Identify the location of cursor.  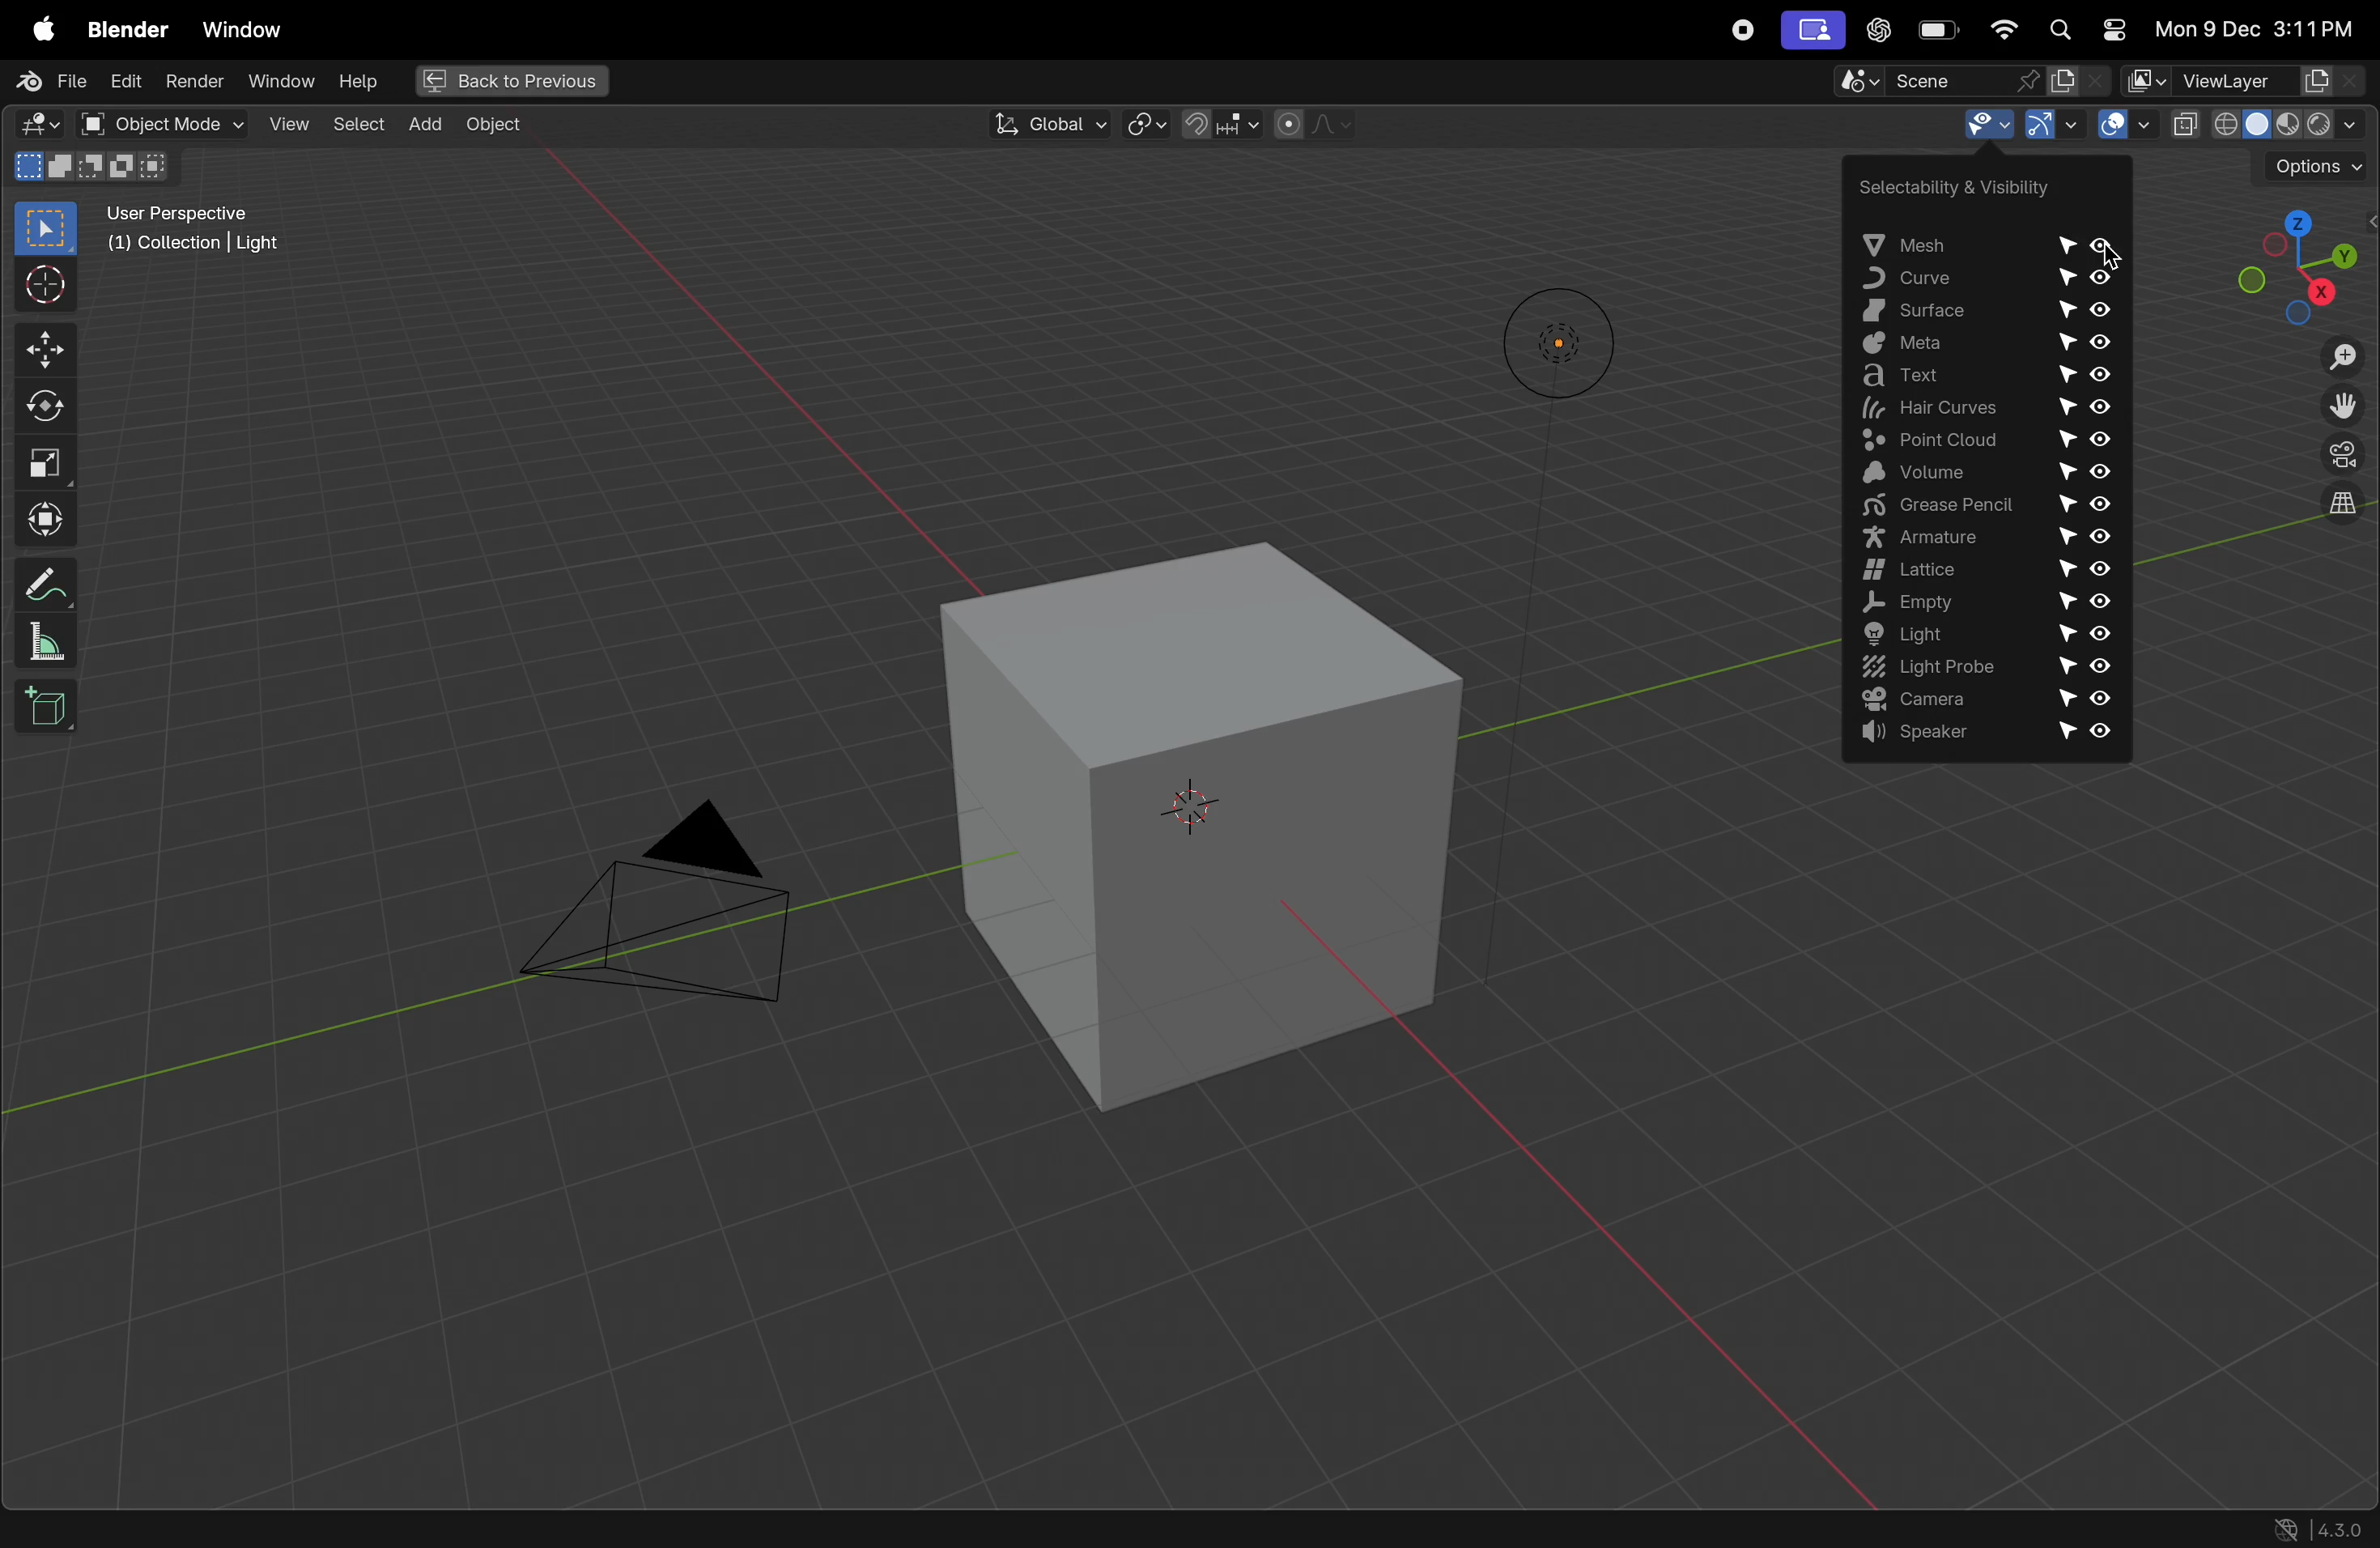
(47, 285).